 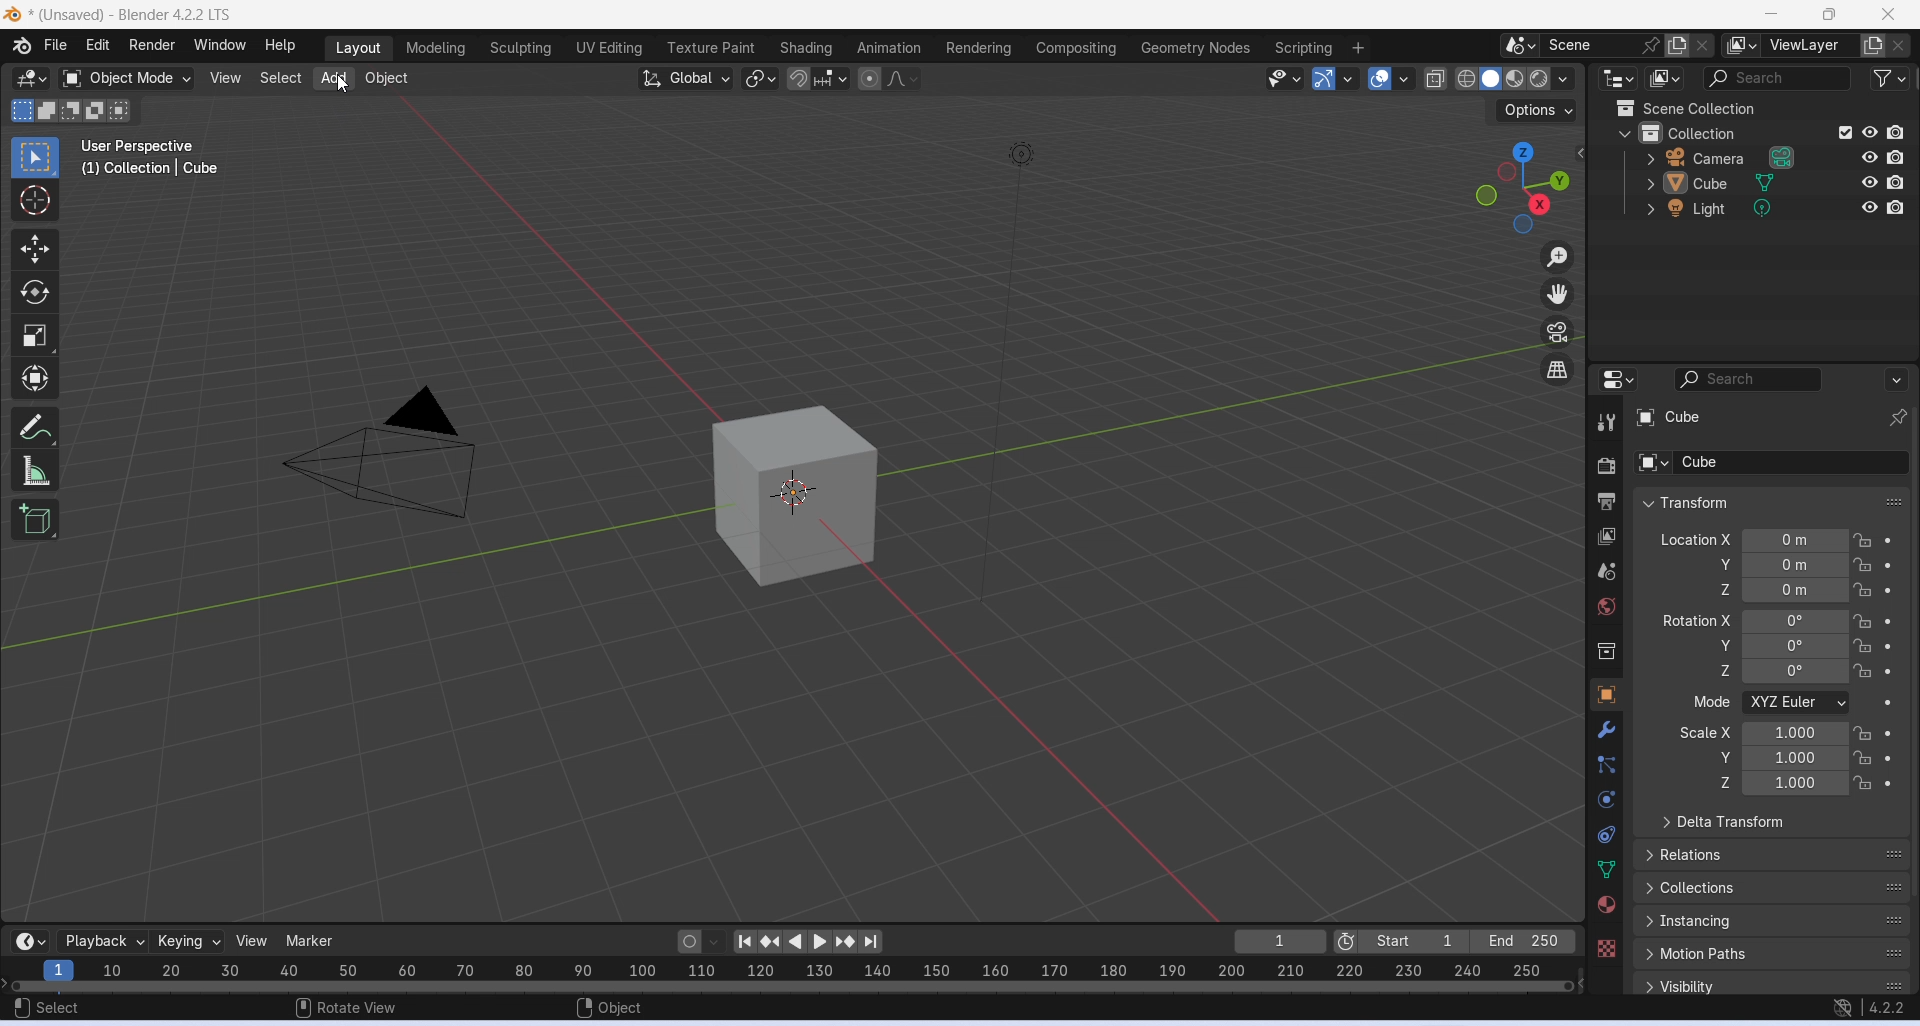 I want to click on Add workspace, so click(x=1359, y=48).